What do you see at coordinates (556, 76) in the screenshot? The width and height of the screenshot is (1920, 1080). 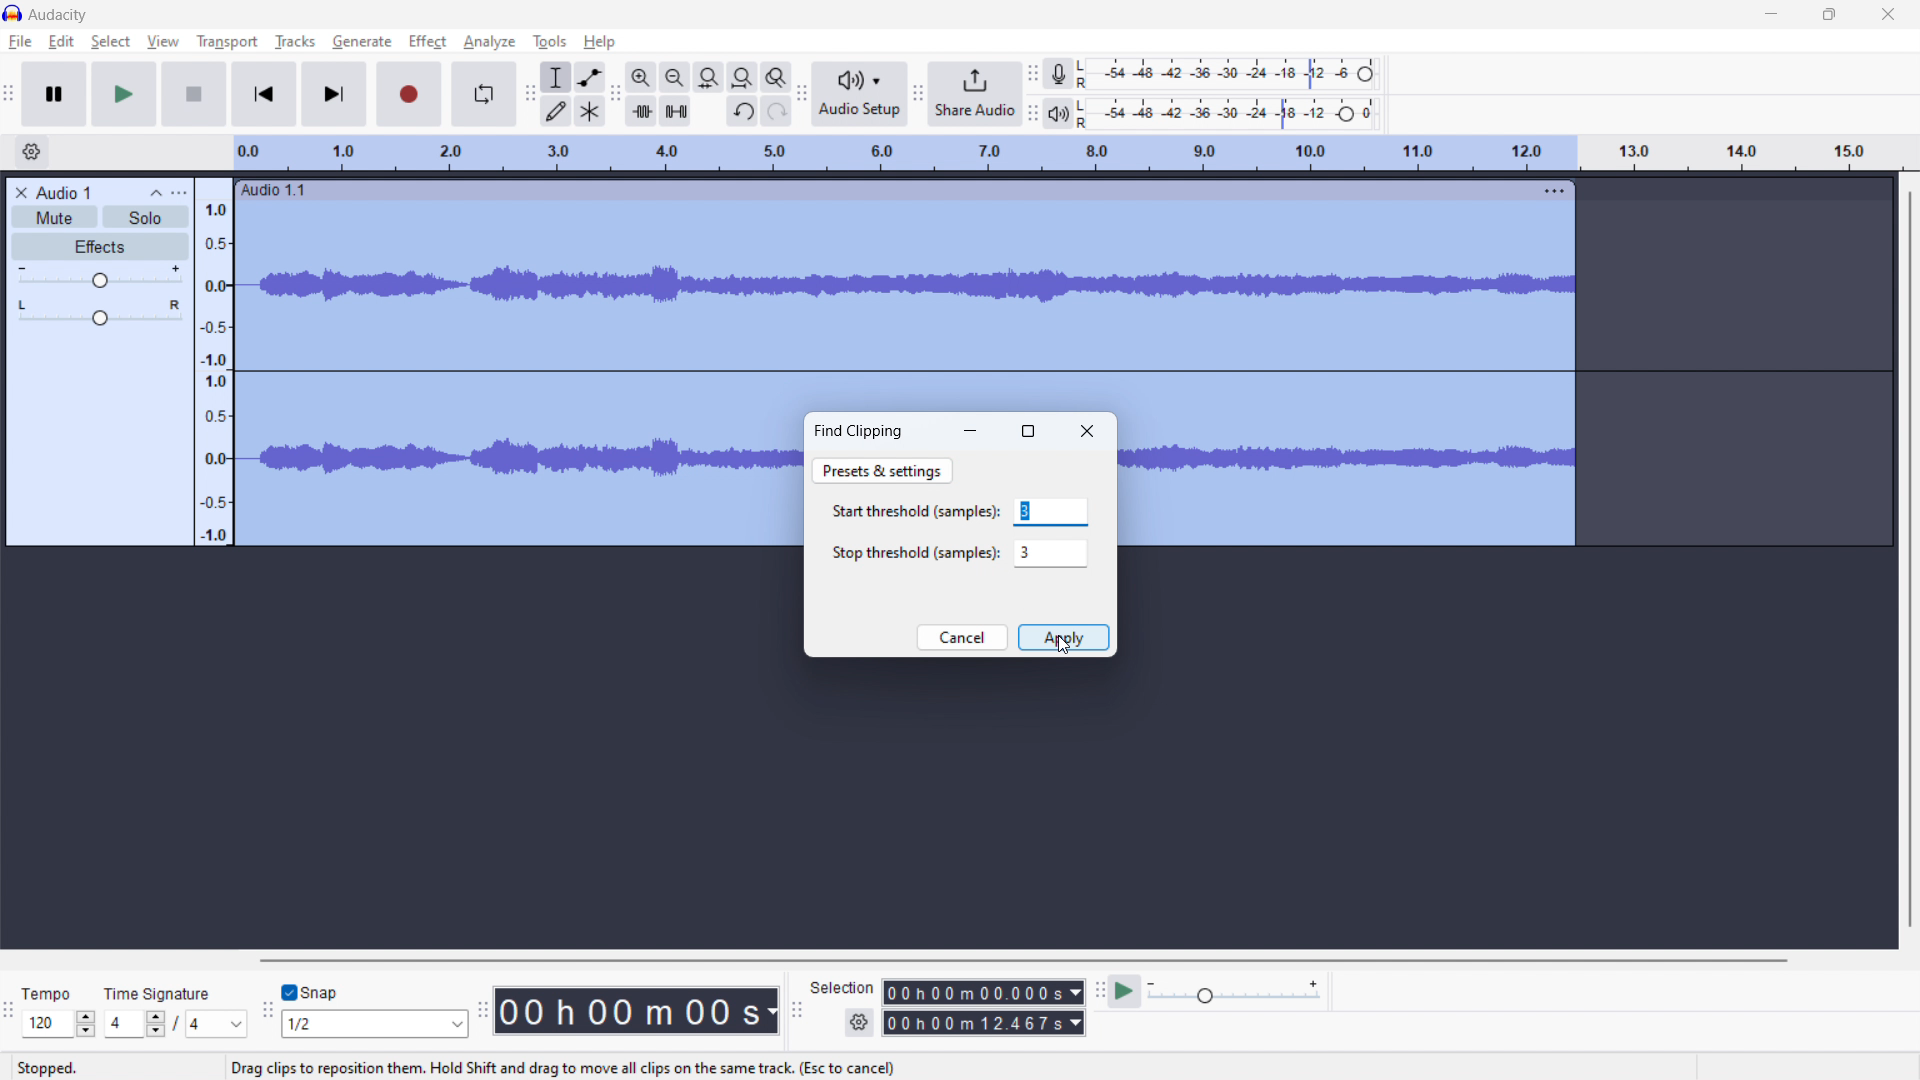 I see `selection tool` at bounding box center [556, 76].